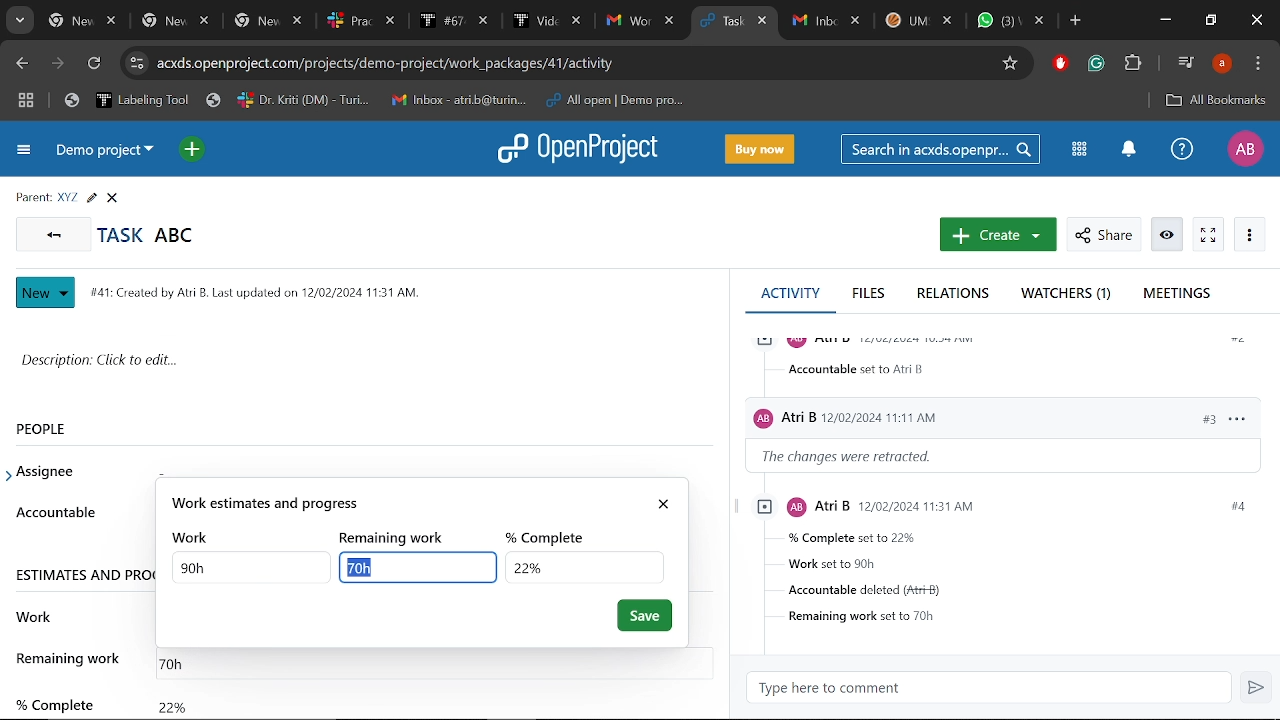  What do you see at coordinates (29, 196) in the screenshot?
I see `parent` at bounding box center [29, 196].